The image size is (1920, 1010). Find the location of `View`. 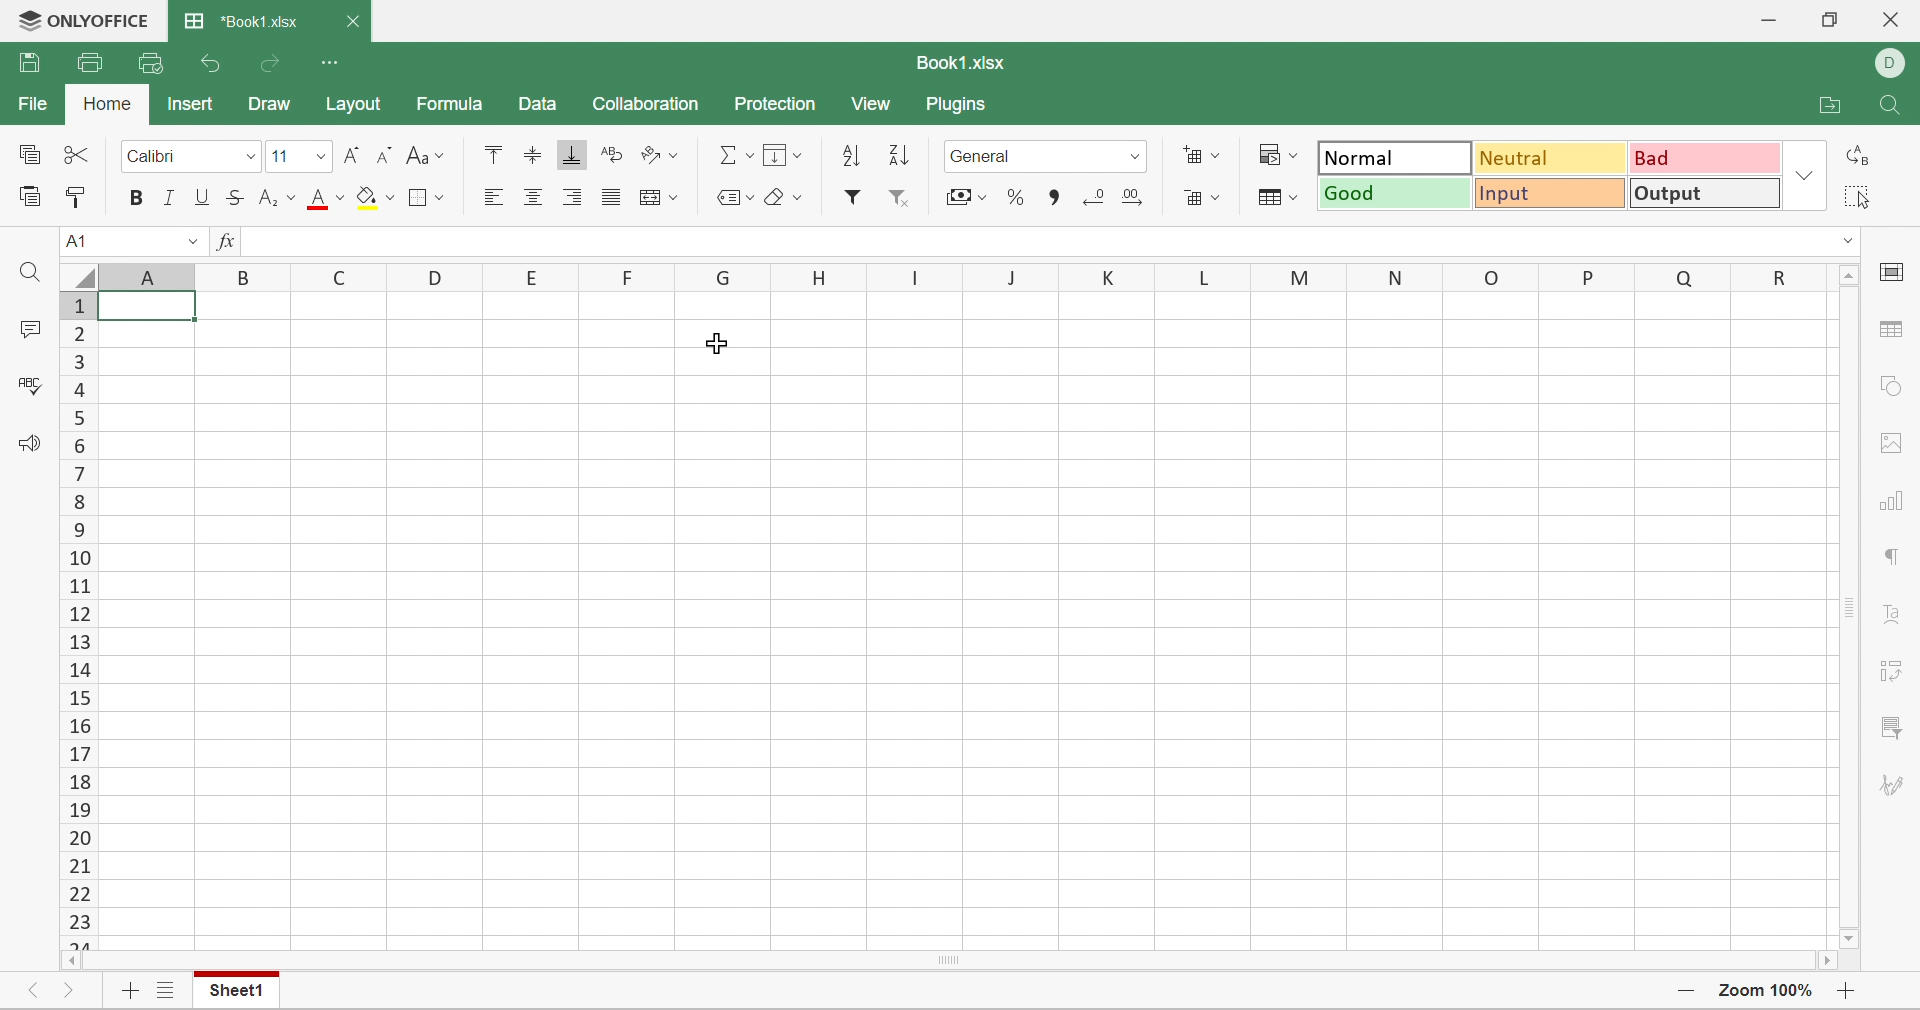

View is located at coordinates (874, 105).